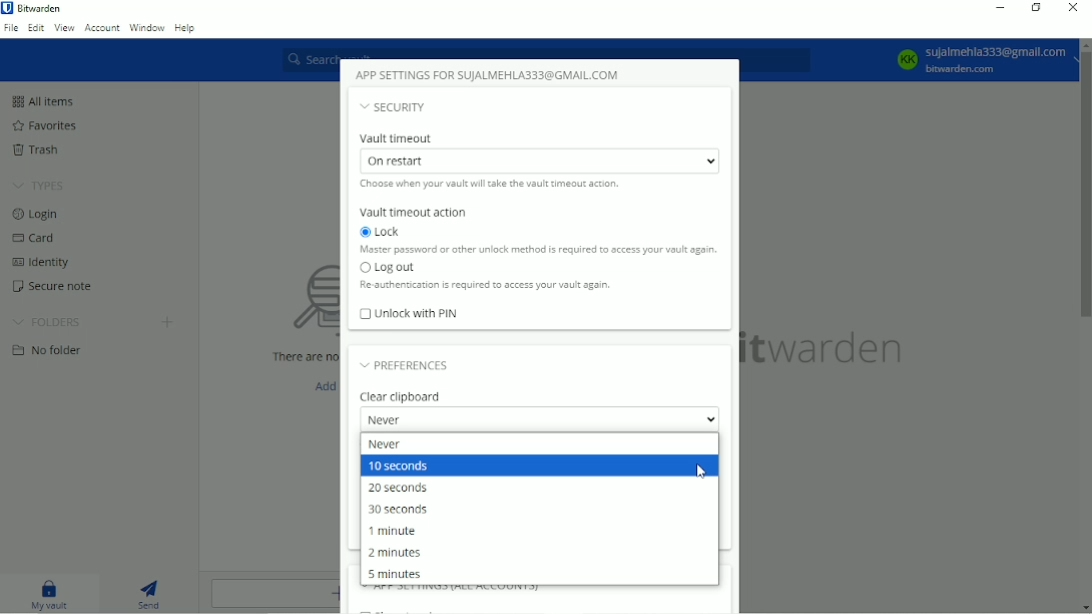 The width and height of the screenshot is (1092, 614). What do you see at coordinates (185, 27) in the screenshot?
I see `Help` at bounding box center [185, 27].